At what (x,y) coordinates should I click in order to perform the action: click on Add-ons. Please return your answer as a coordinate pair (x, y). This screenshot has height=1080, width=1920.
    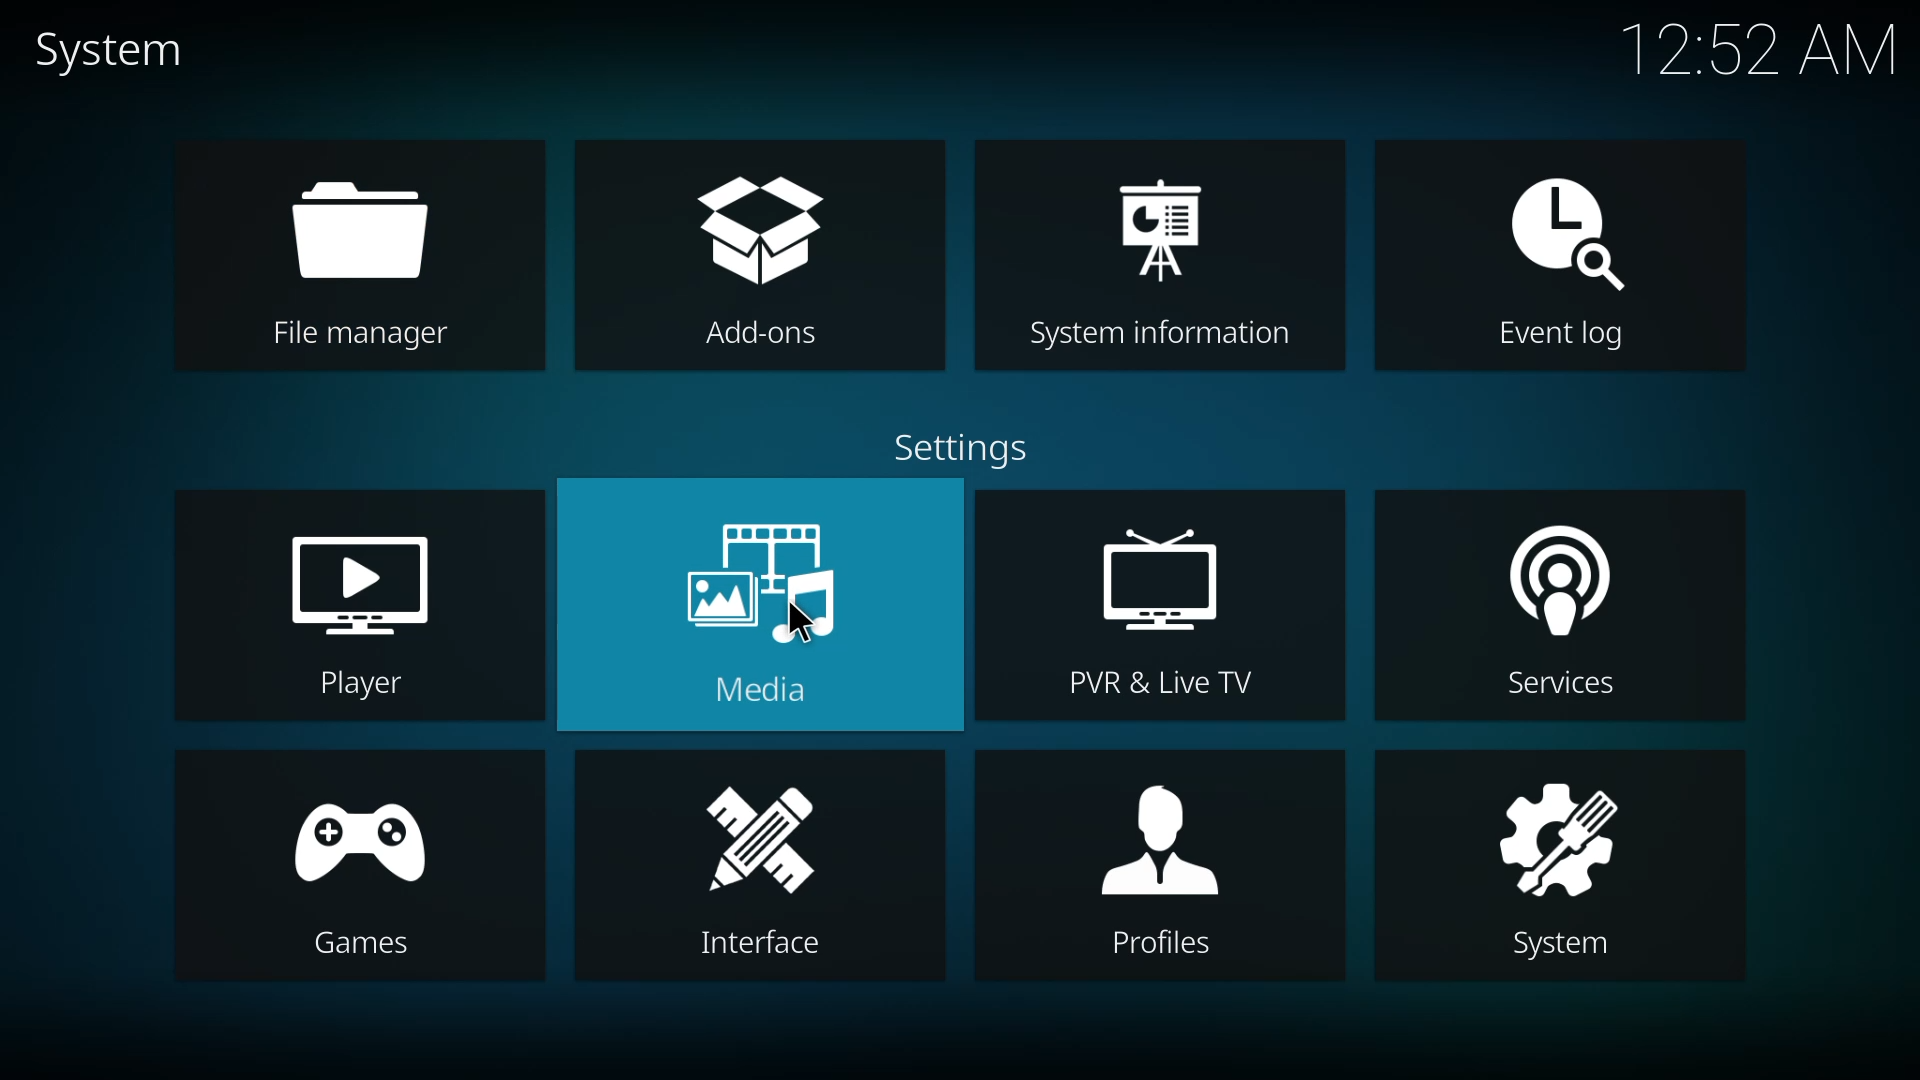
    Looking at the image, I should click on (761, 338).